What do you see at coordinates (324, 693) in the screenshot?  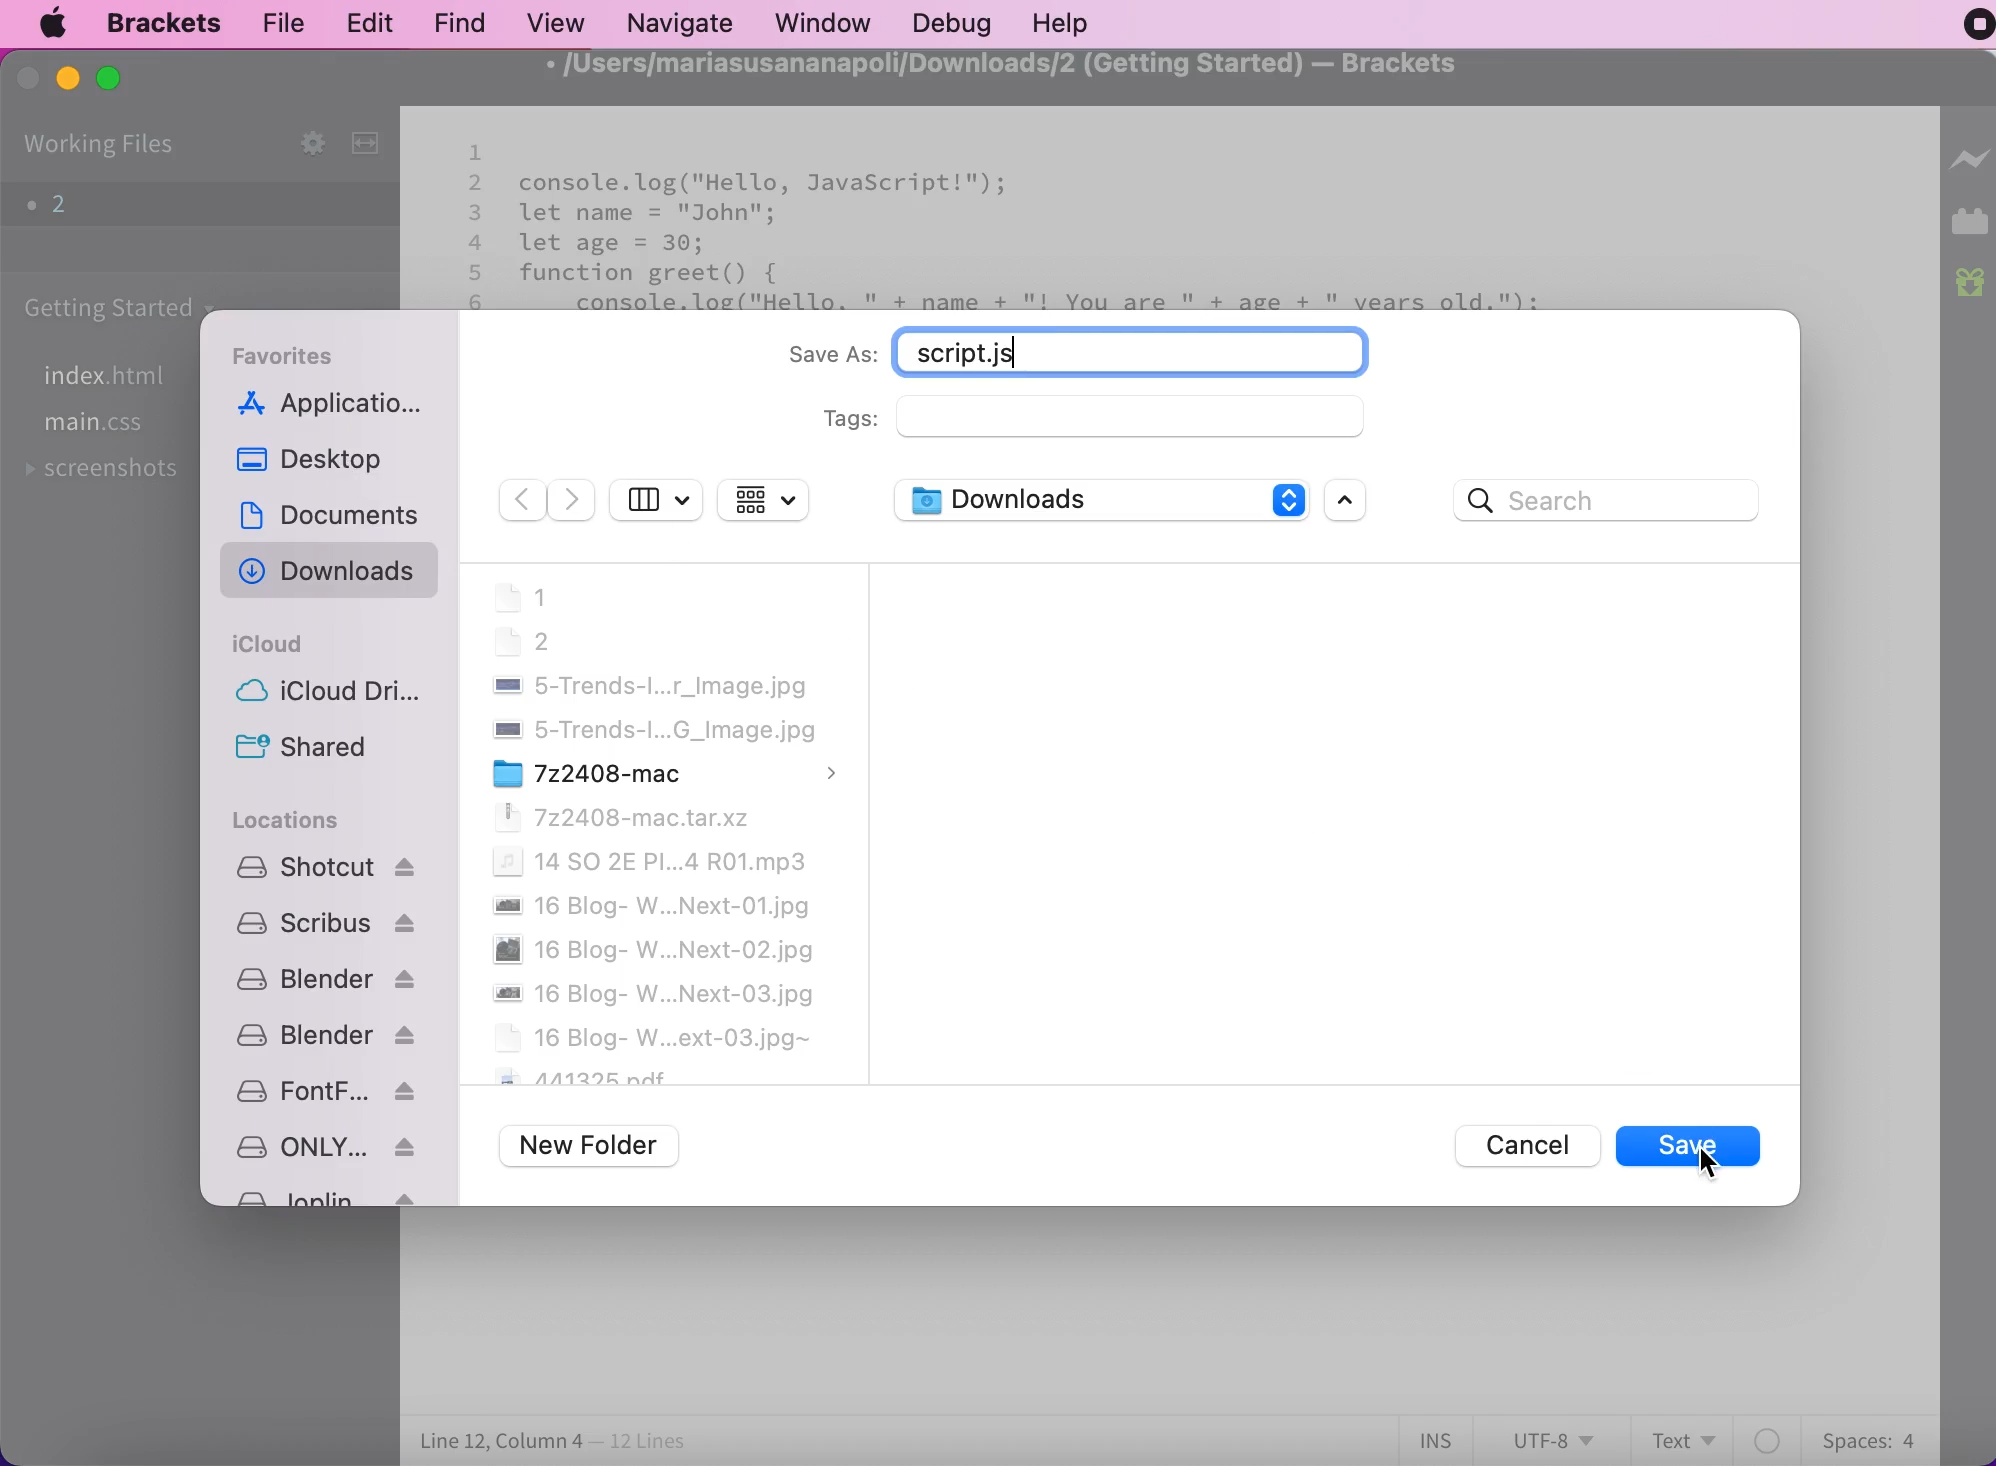 I see `icloud drive` at bounding box center [324, 693].